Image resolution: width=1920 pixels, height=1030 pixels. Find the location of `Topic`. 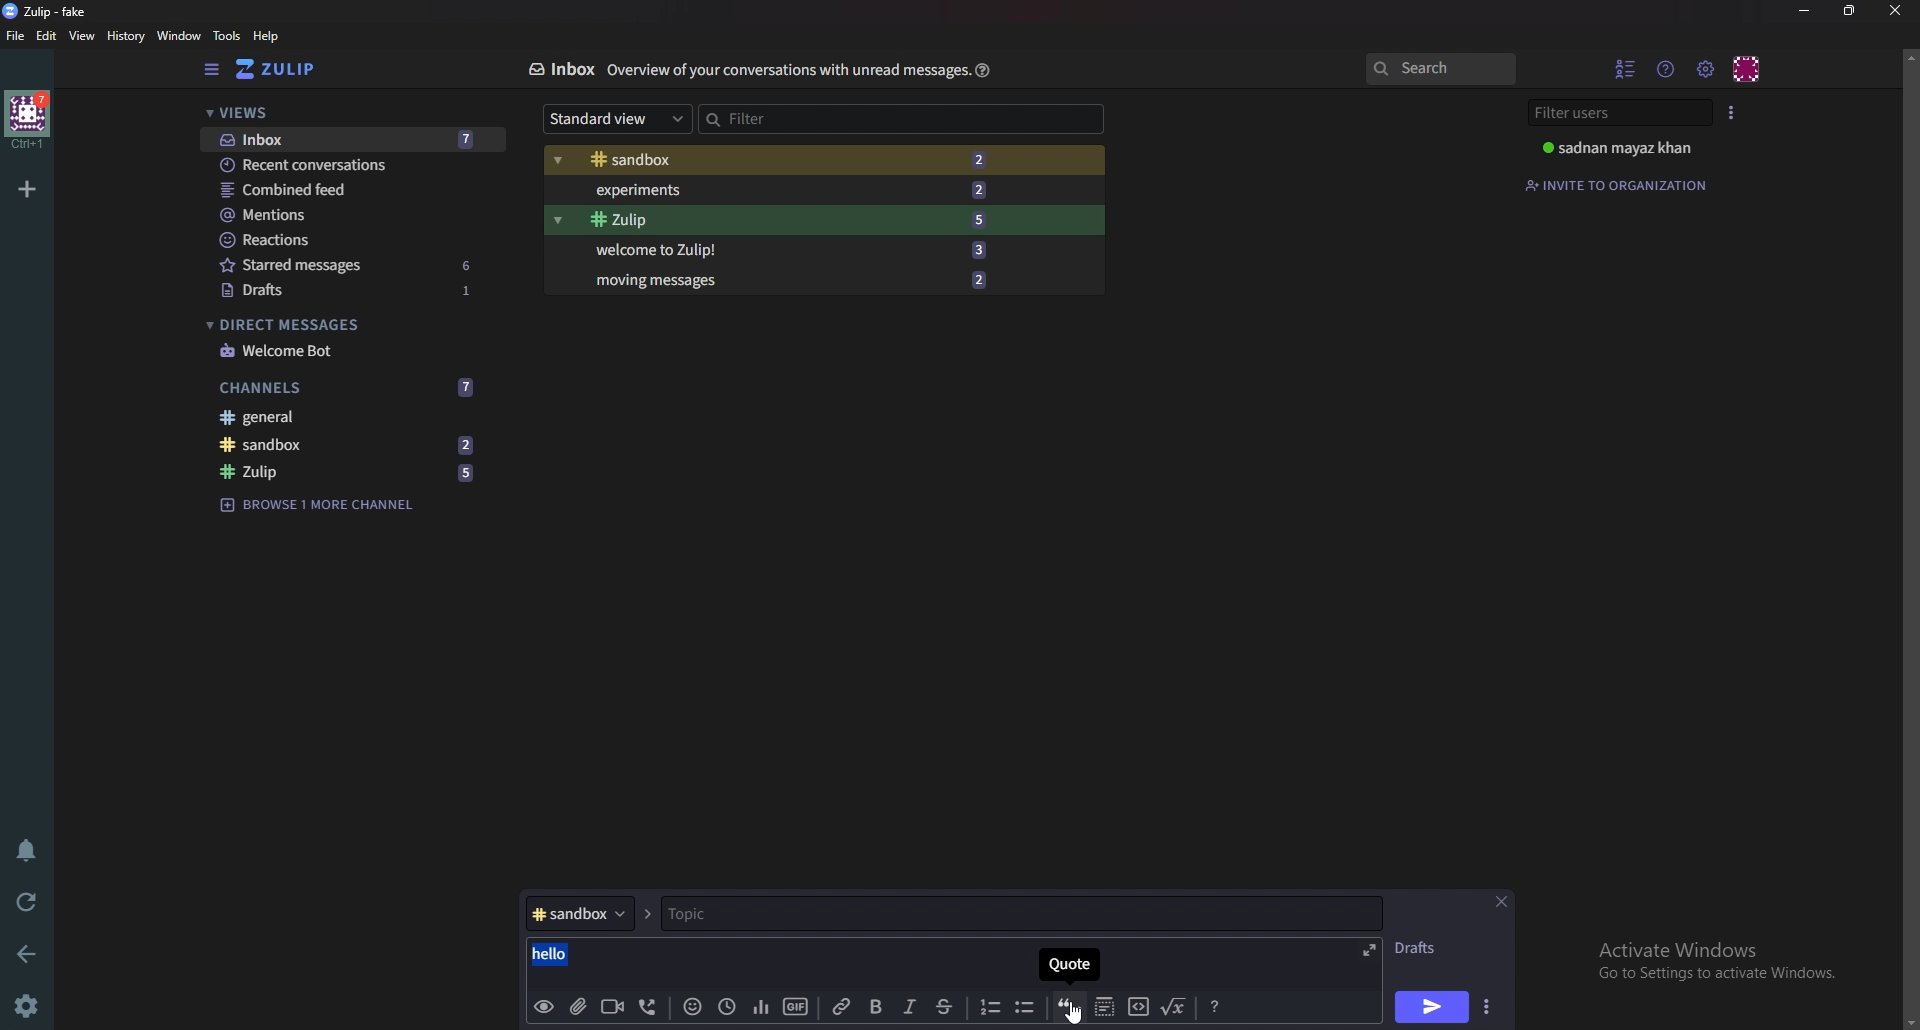

Topic is located at coordinates (761, 914).